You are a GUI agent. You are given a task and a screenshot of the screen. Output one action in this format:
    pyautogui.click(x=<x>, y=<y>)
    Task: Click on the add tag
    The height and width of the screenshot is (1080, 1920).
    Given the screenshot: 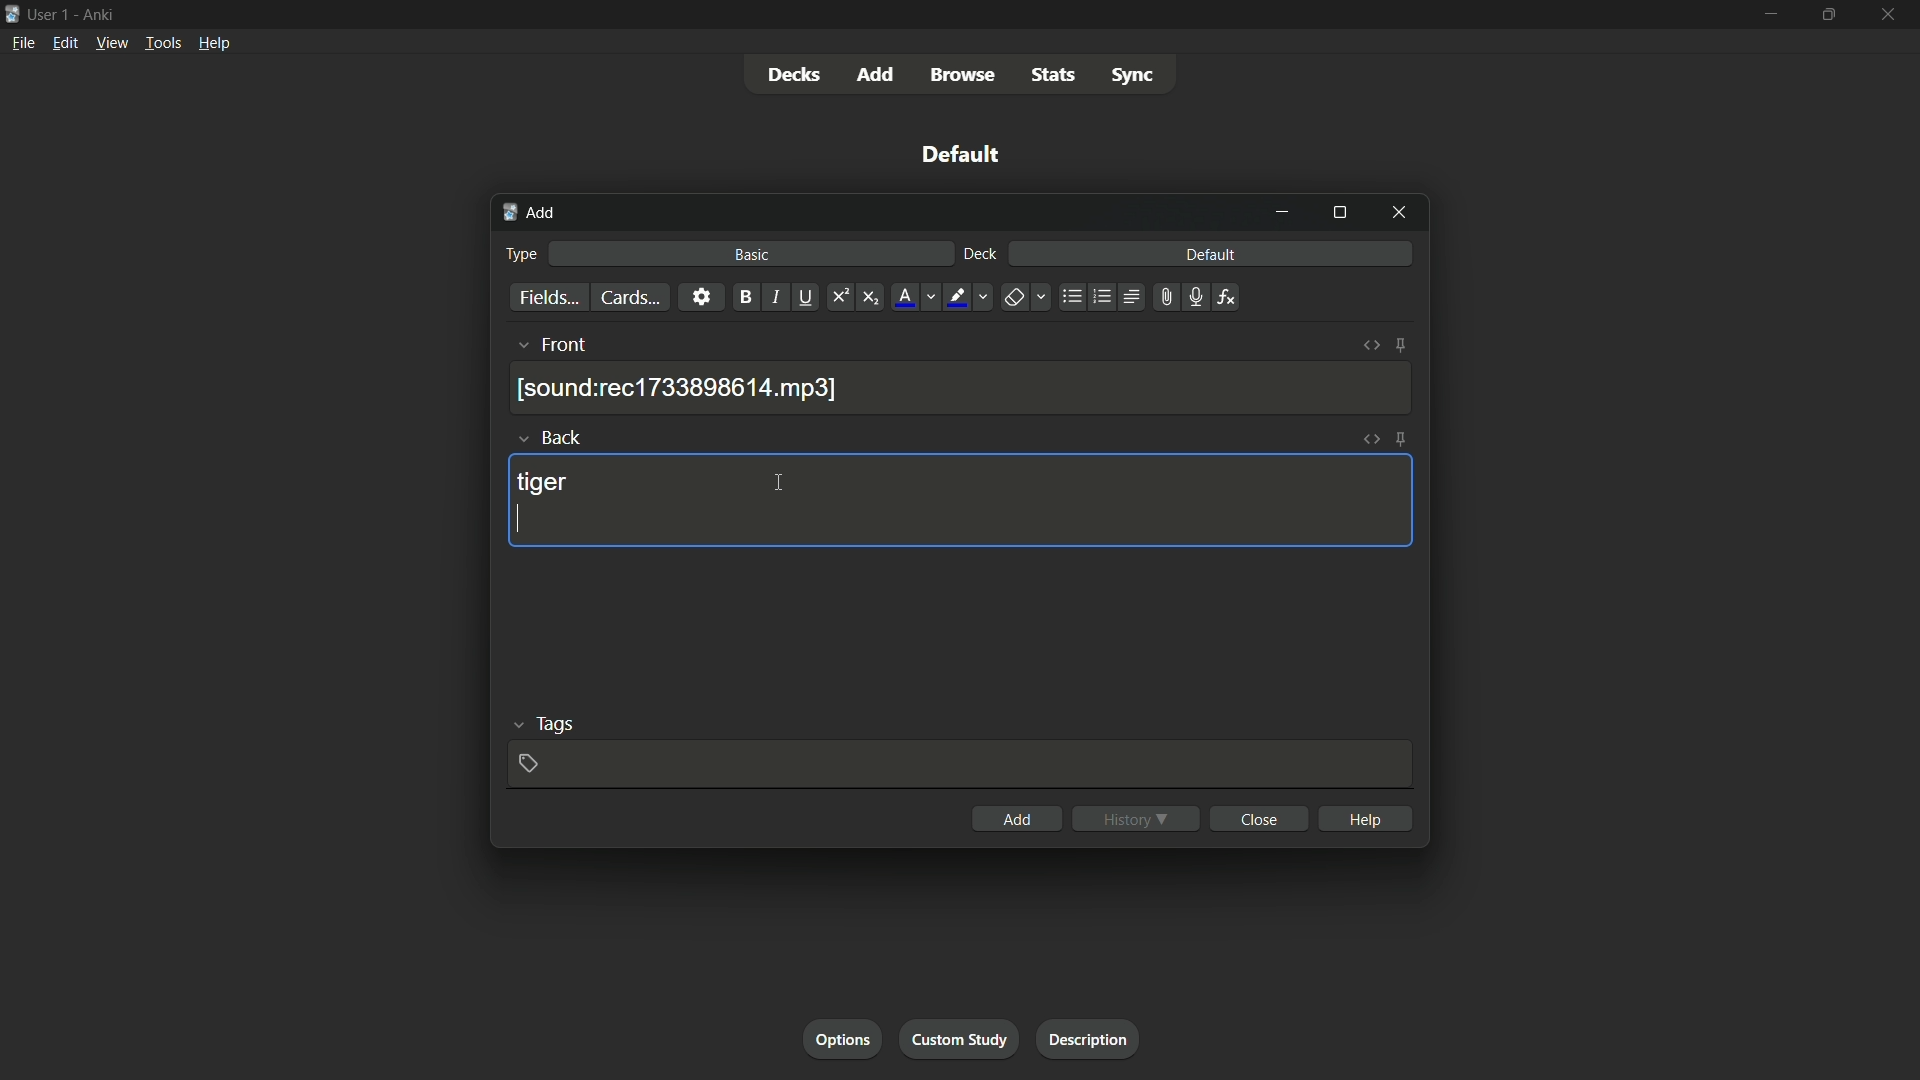 What is the action you would take?
    pyautogui.click(x=529, y=762)
    